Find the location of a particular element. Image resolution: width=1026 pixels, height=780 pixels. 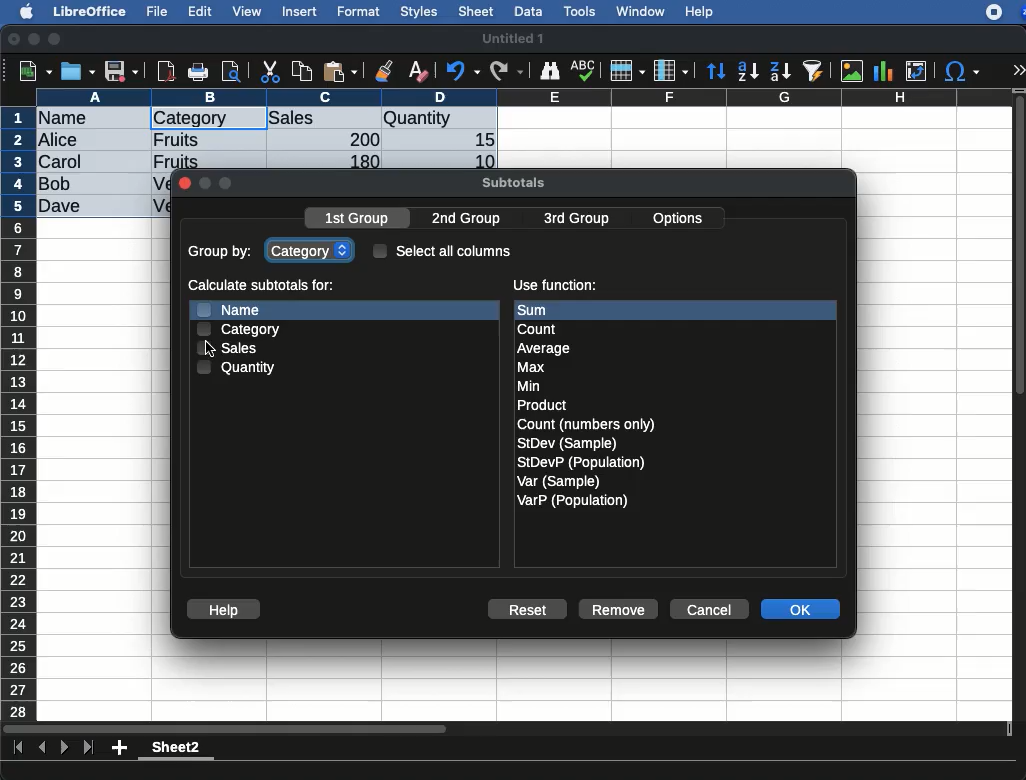

category  is located at coordinates (240, 329).